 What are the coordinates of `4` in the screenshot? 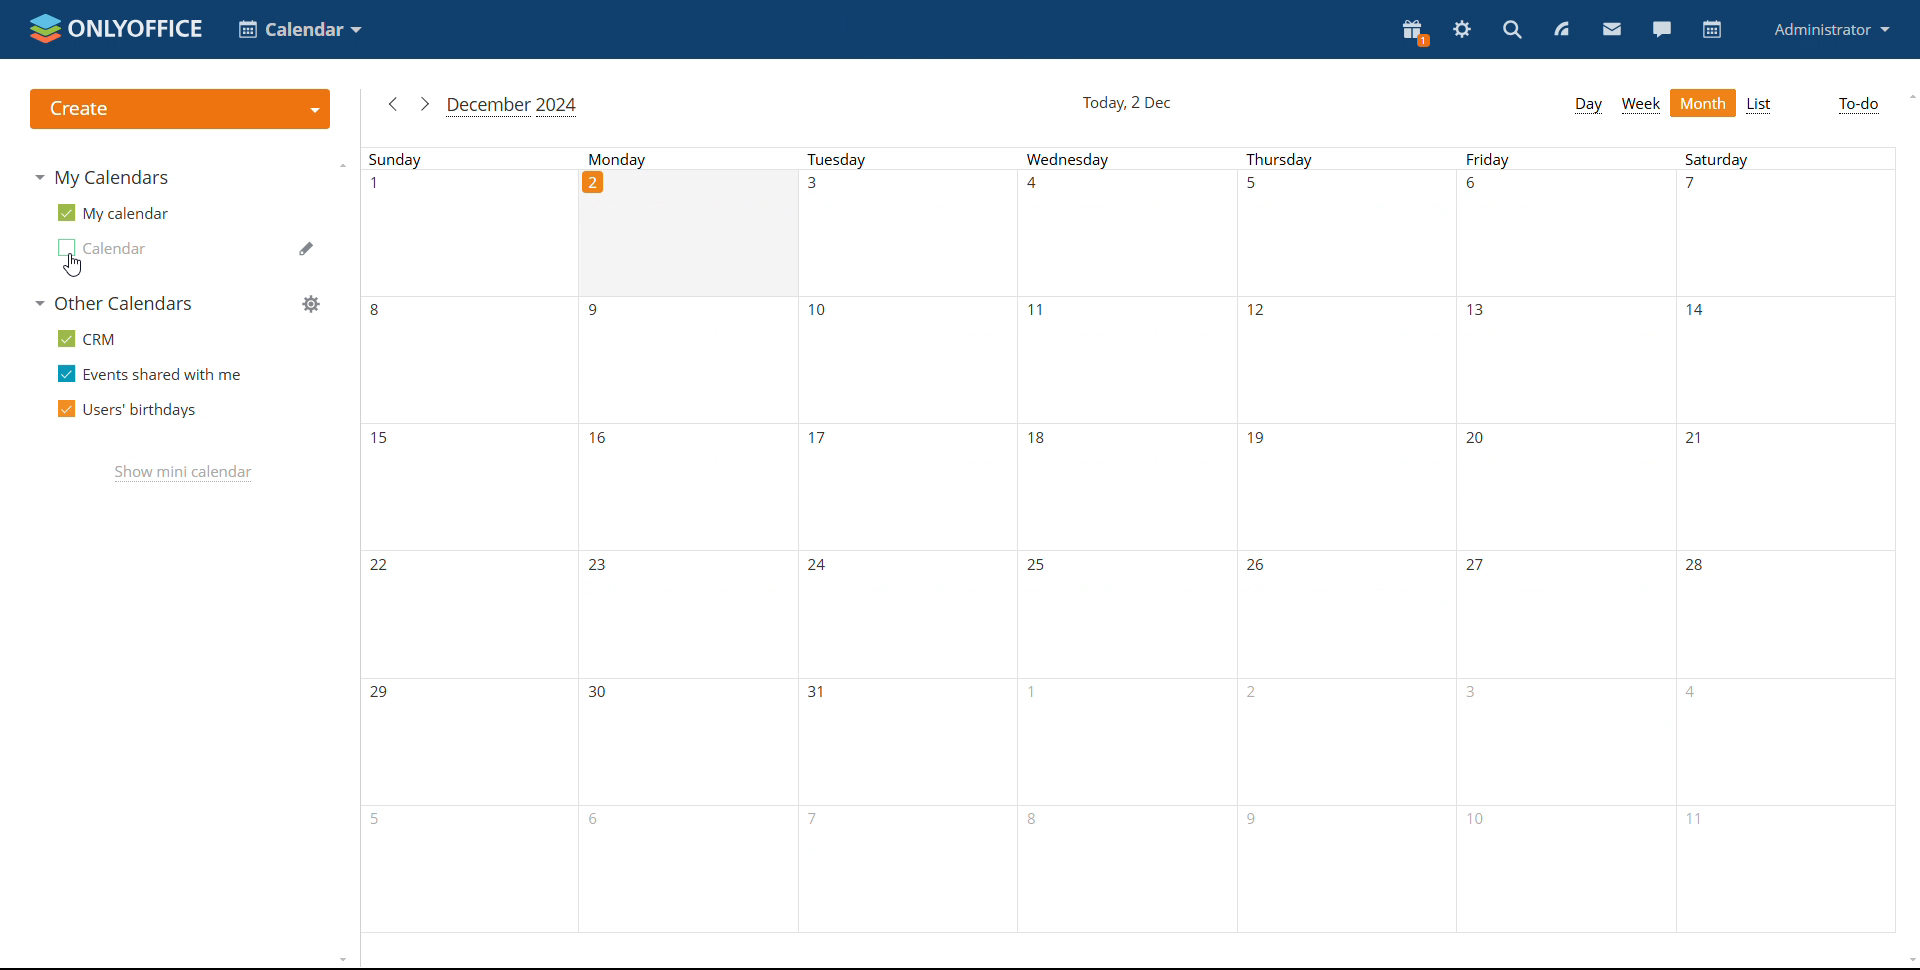 It's located at (1782, 740).